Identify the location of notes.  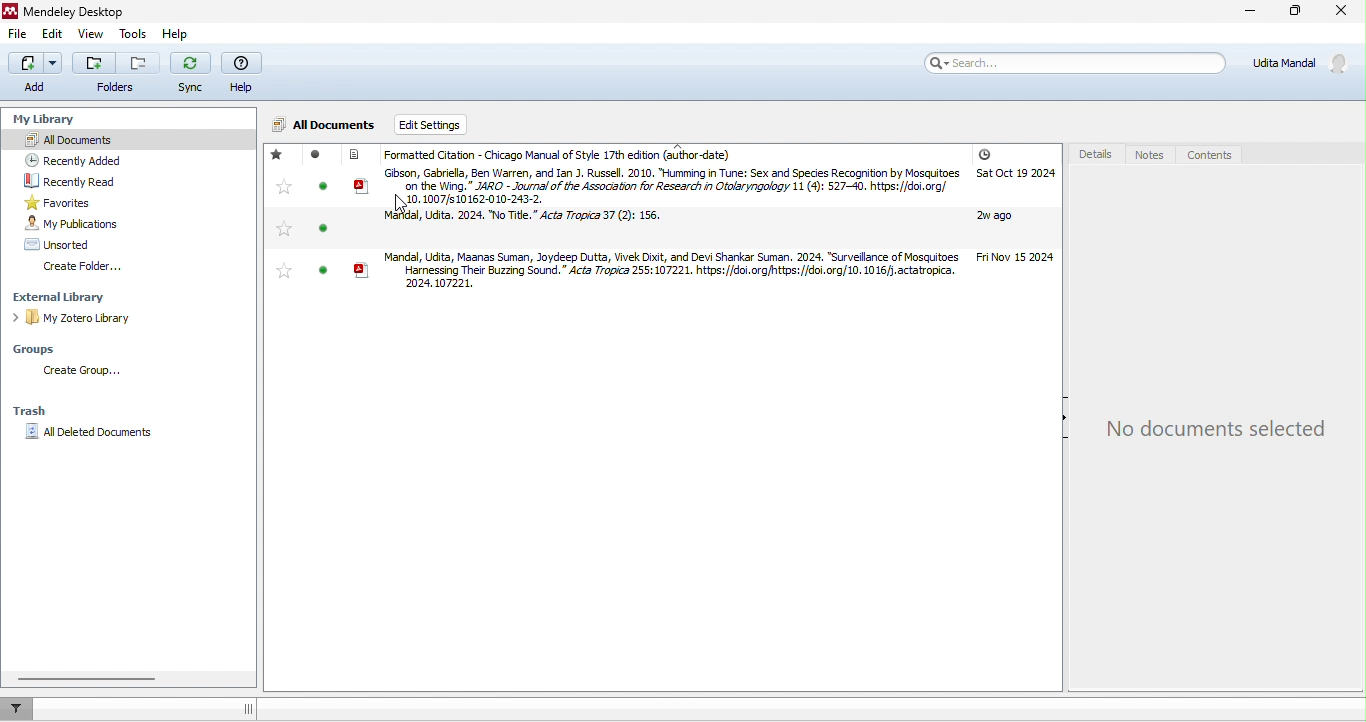
(1151, 155).